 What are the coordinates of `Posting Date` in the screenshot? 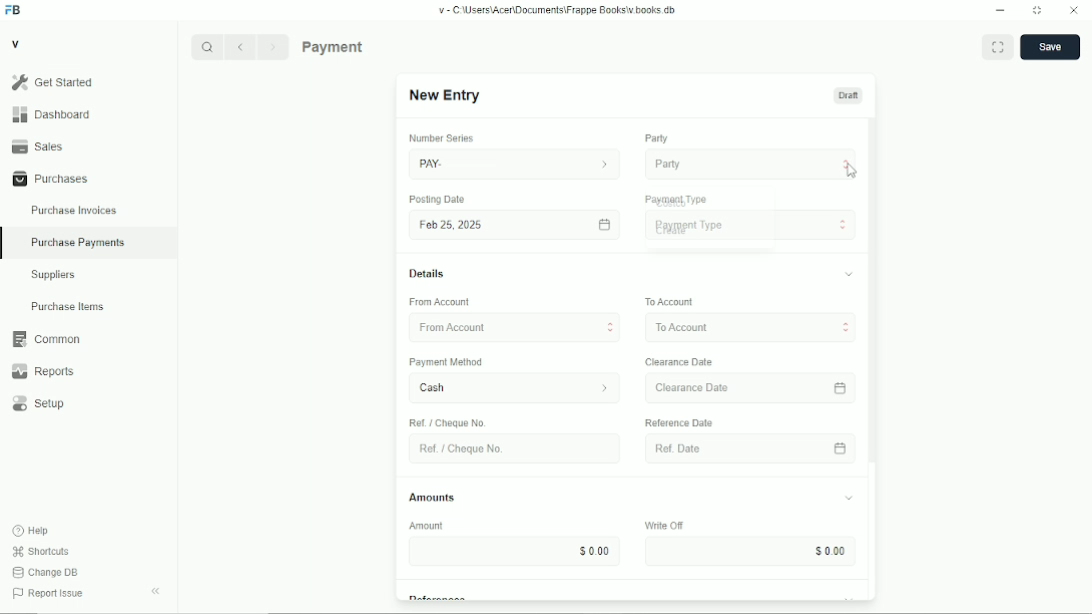 It's located at (438, 200).